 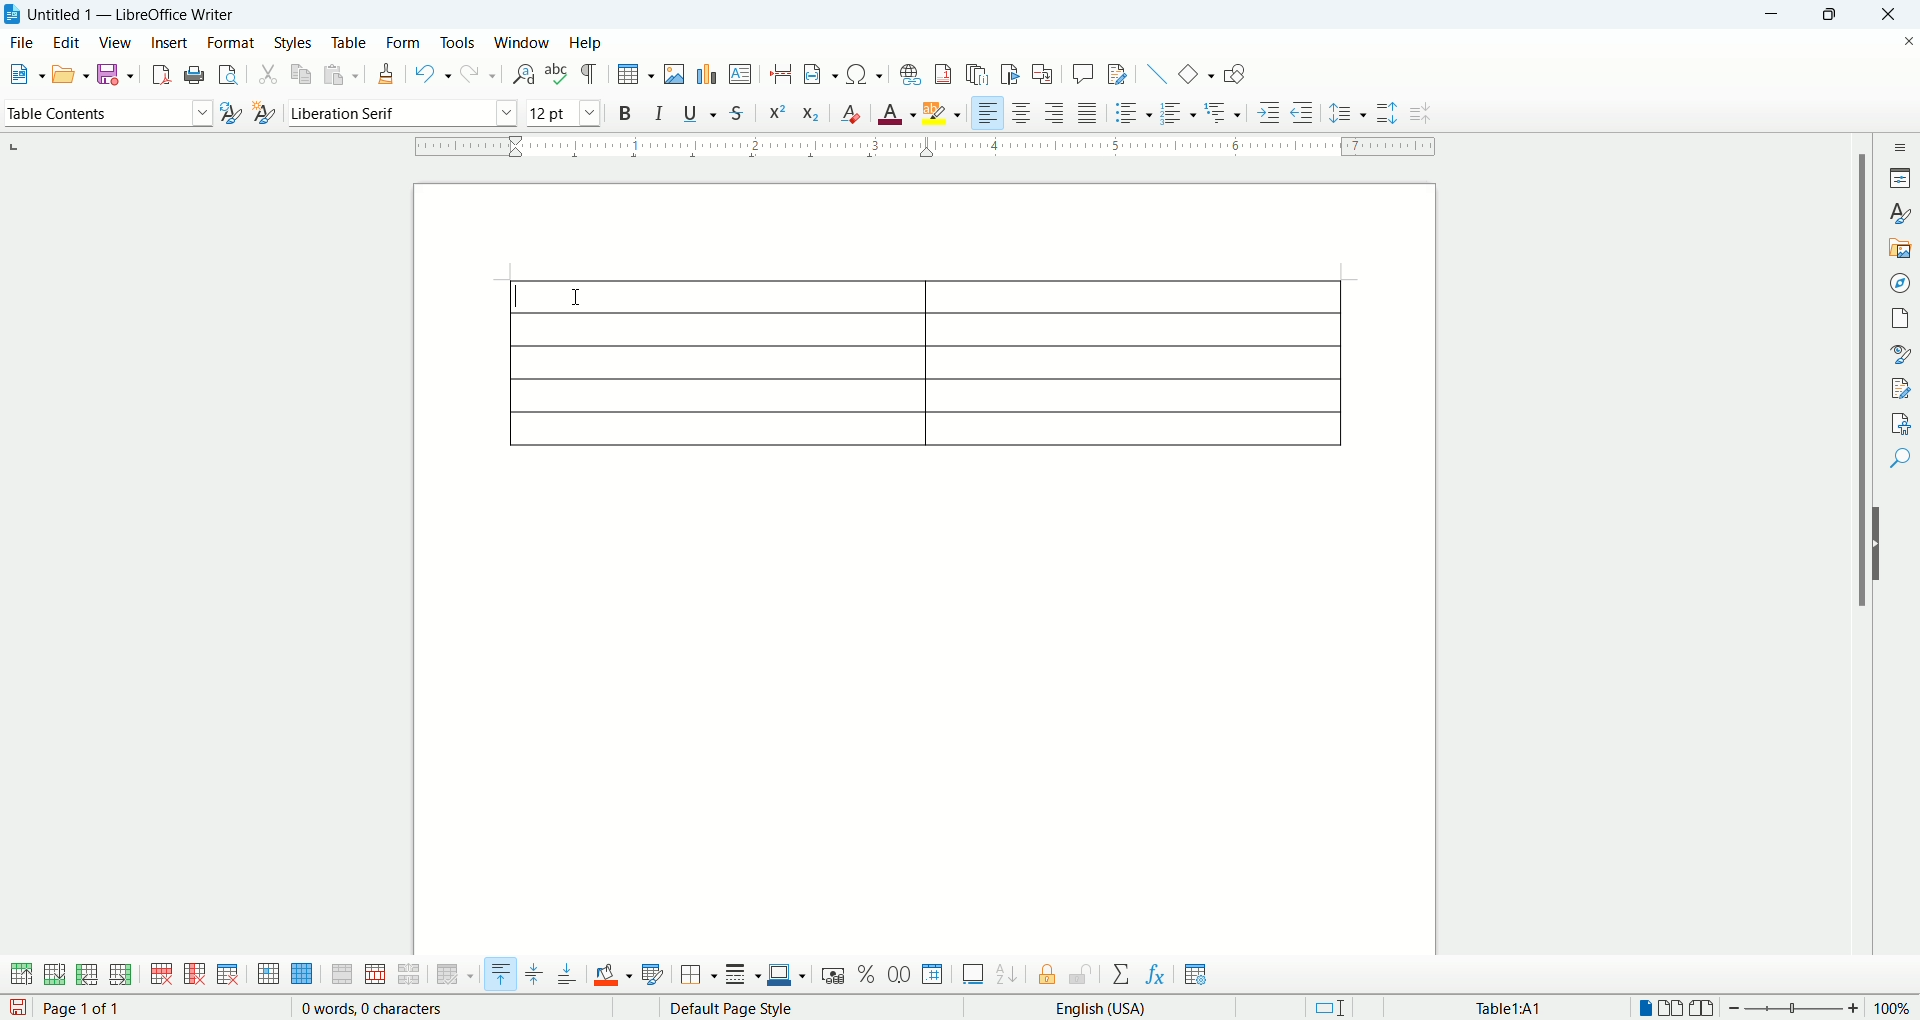 What do you see at coordinates (586, 44) in the screenshot?
I see `help` at bounding box center [586, 44].